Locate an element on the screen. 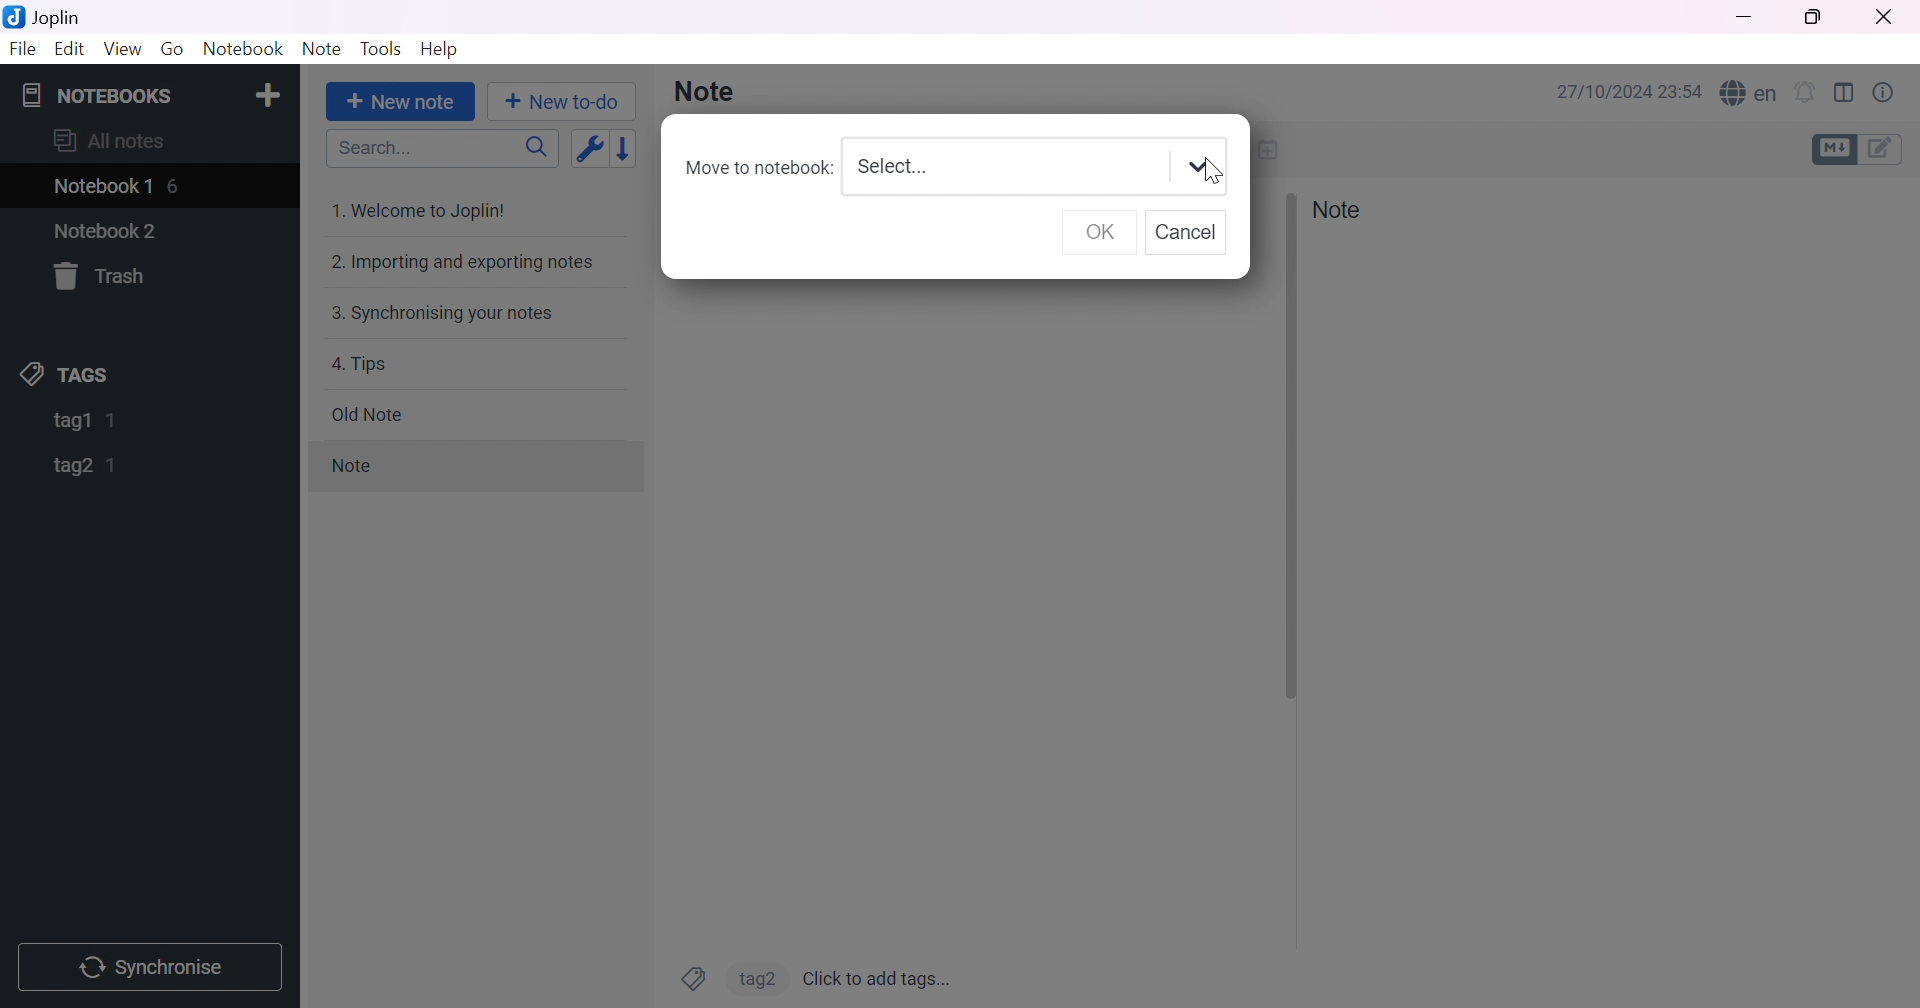  OK is located at coordinates (1102, 235).